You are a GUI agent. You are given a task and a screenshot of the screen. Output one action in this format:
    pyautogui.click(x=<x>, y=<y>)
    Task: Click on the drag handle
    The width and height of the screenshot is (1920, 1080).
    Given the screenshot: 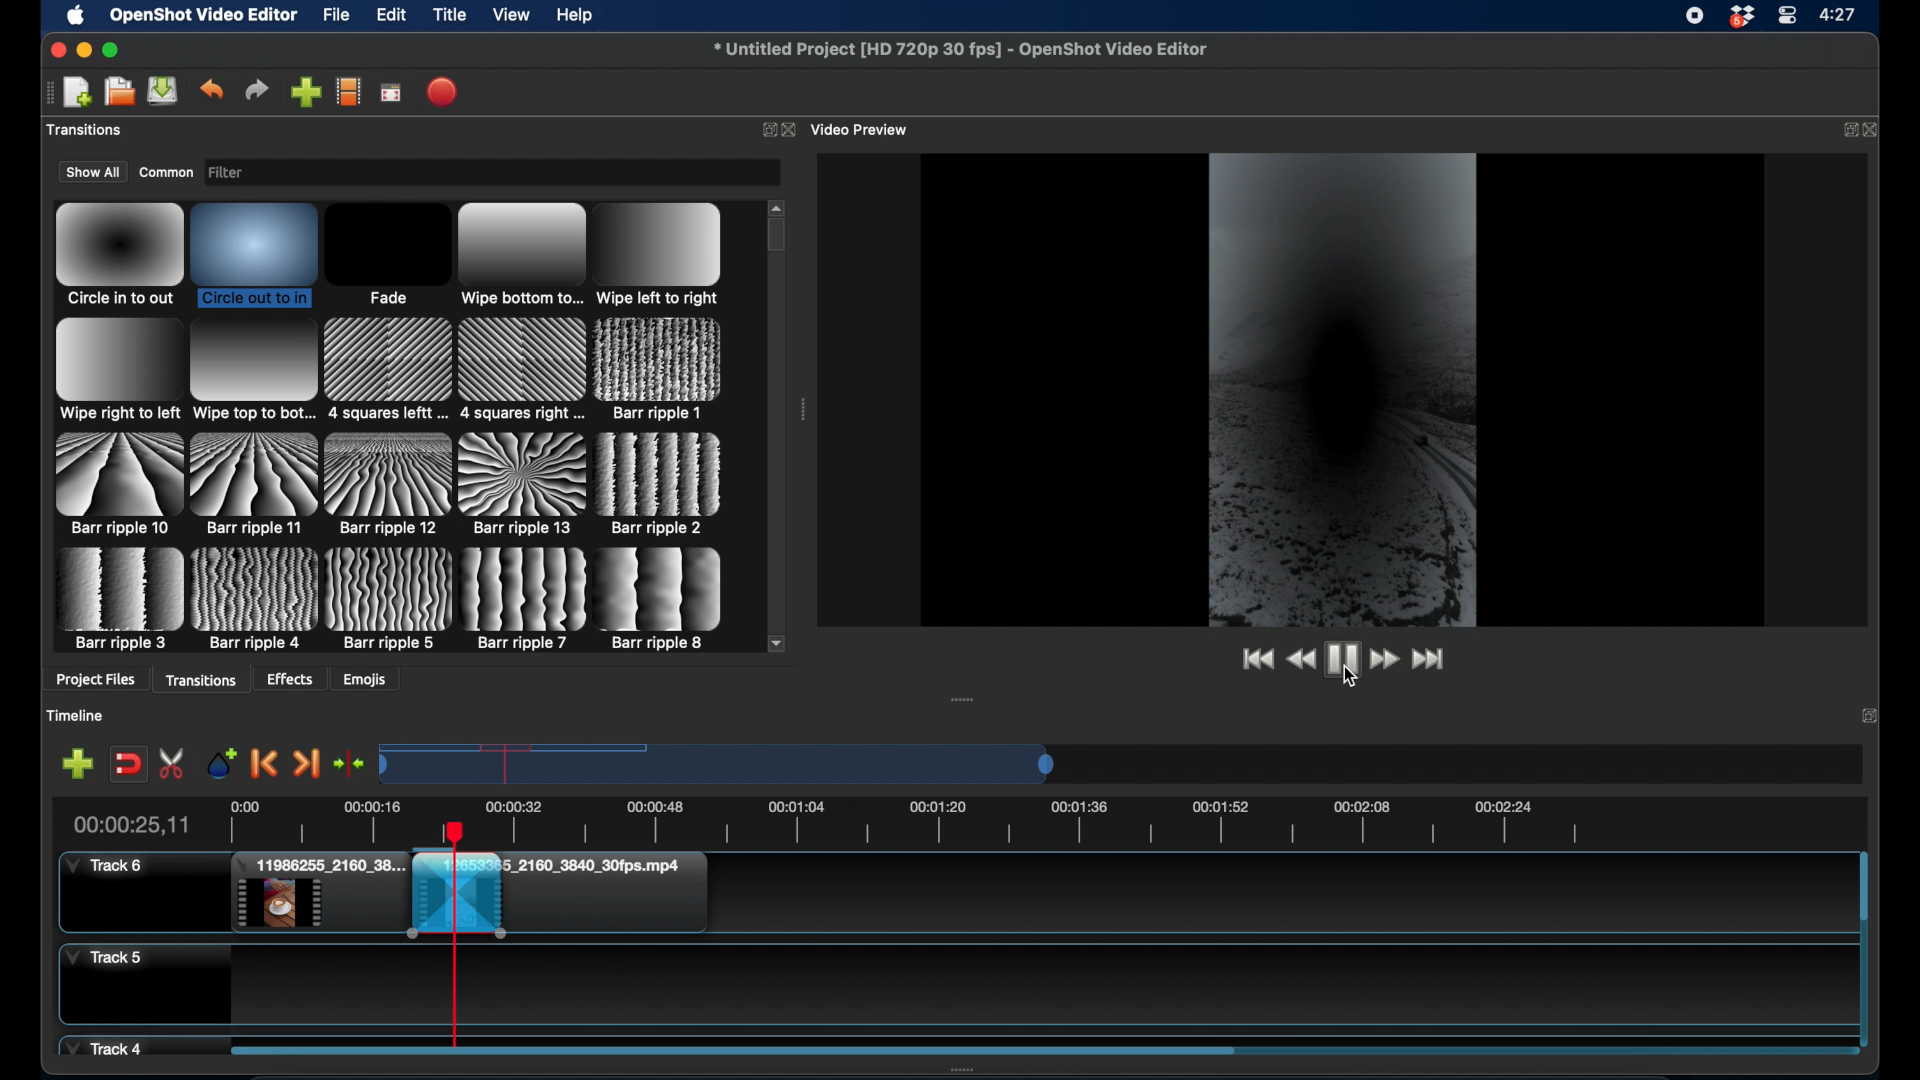 What is the action you would take?
    pyautogui.click(x=964, y=699)
    